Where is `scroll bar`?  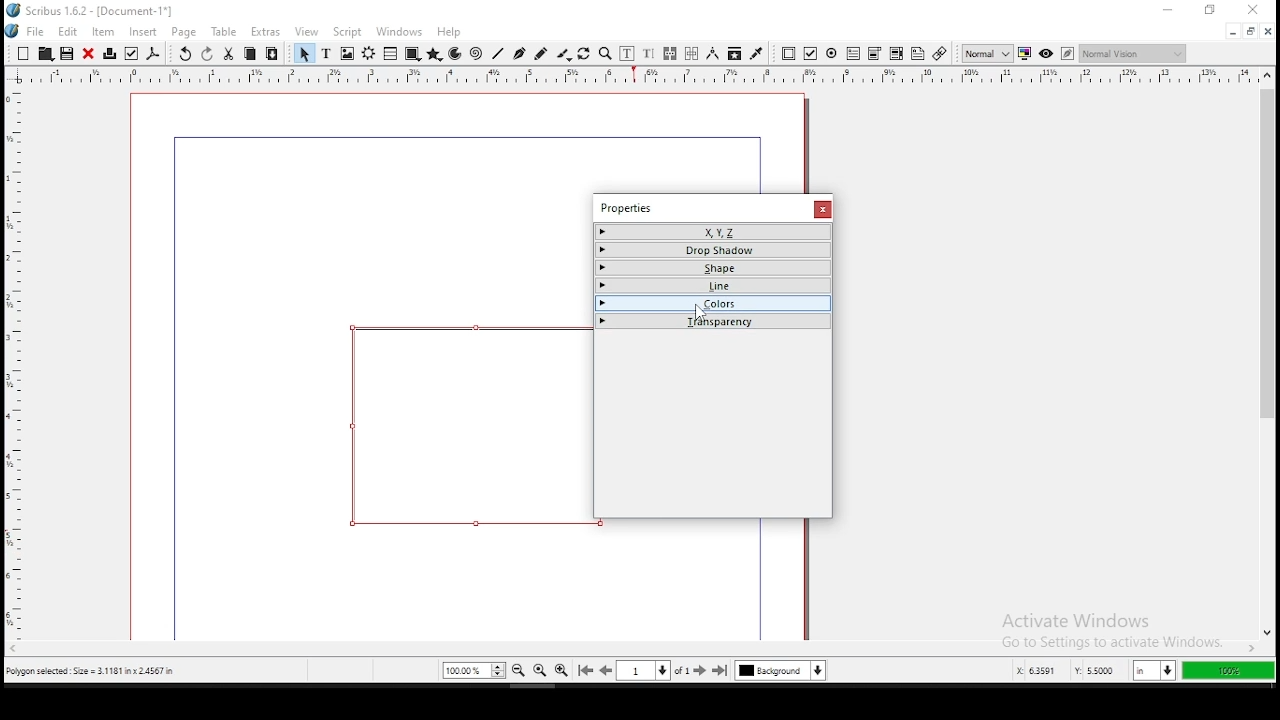
scroll bar is located at coordinates (632, 650).